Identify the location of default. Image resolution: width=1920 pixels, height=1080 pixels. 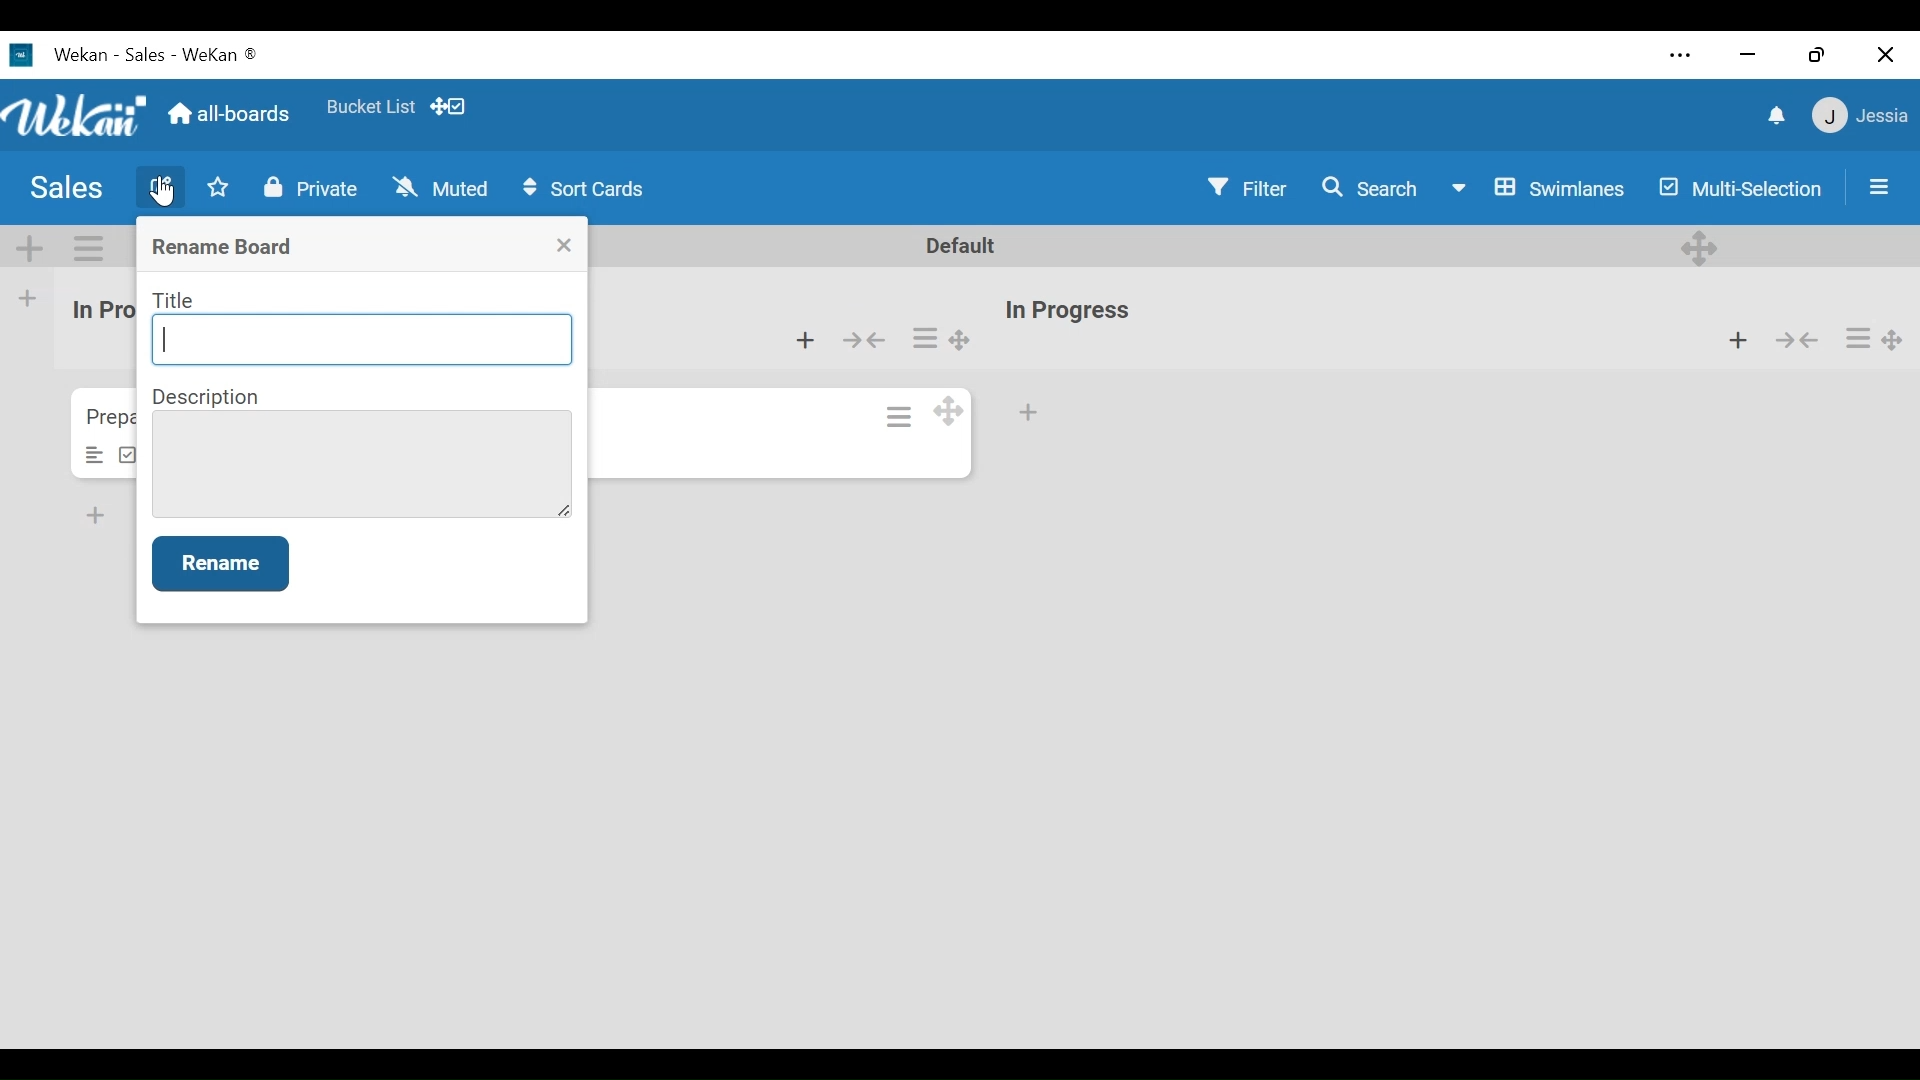
(968, 246).